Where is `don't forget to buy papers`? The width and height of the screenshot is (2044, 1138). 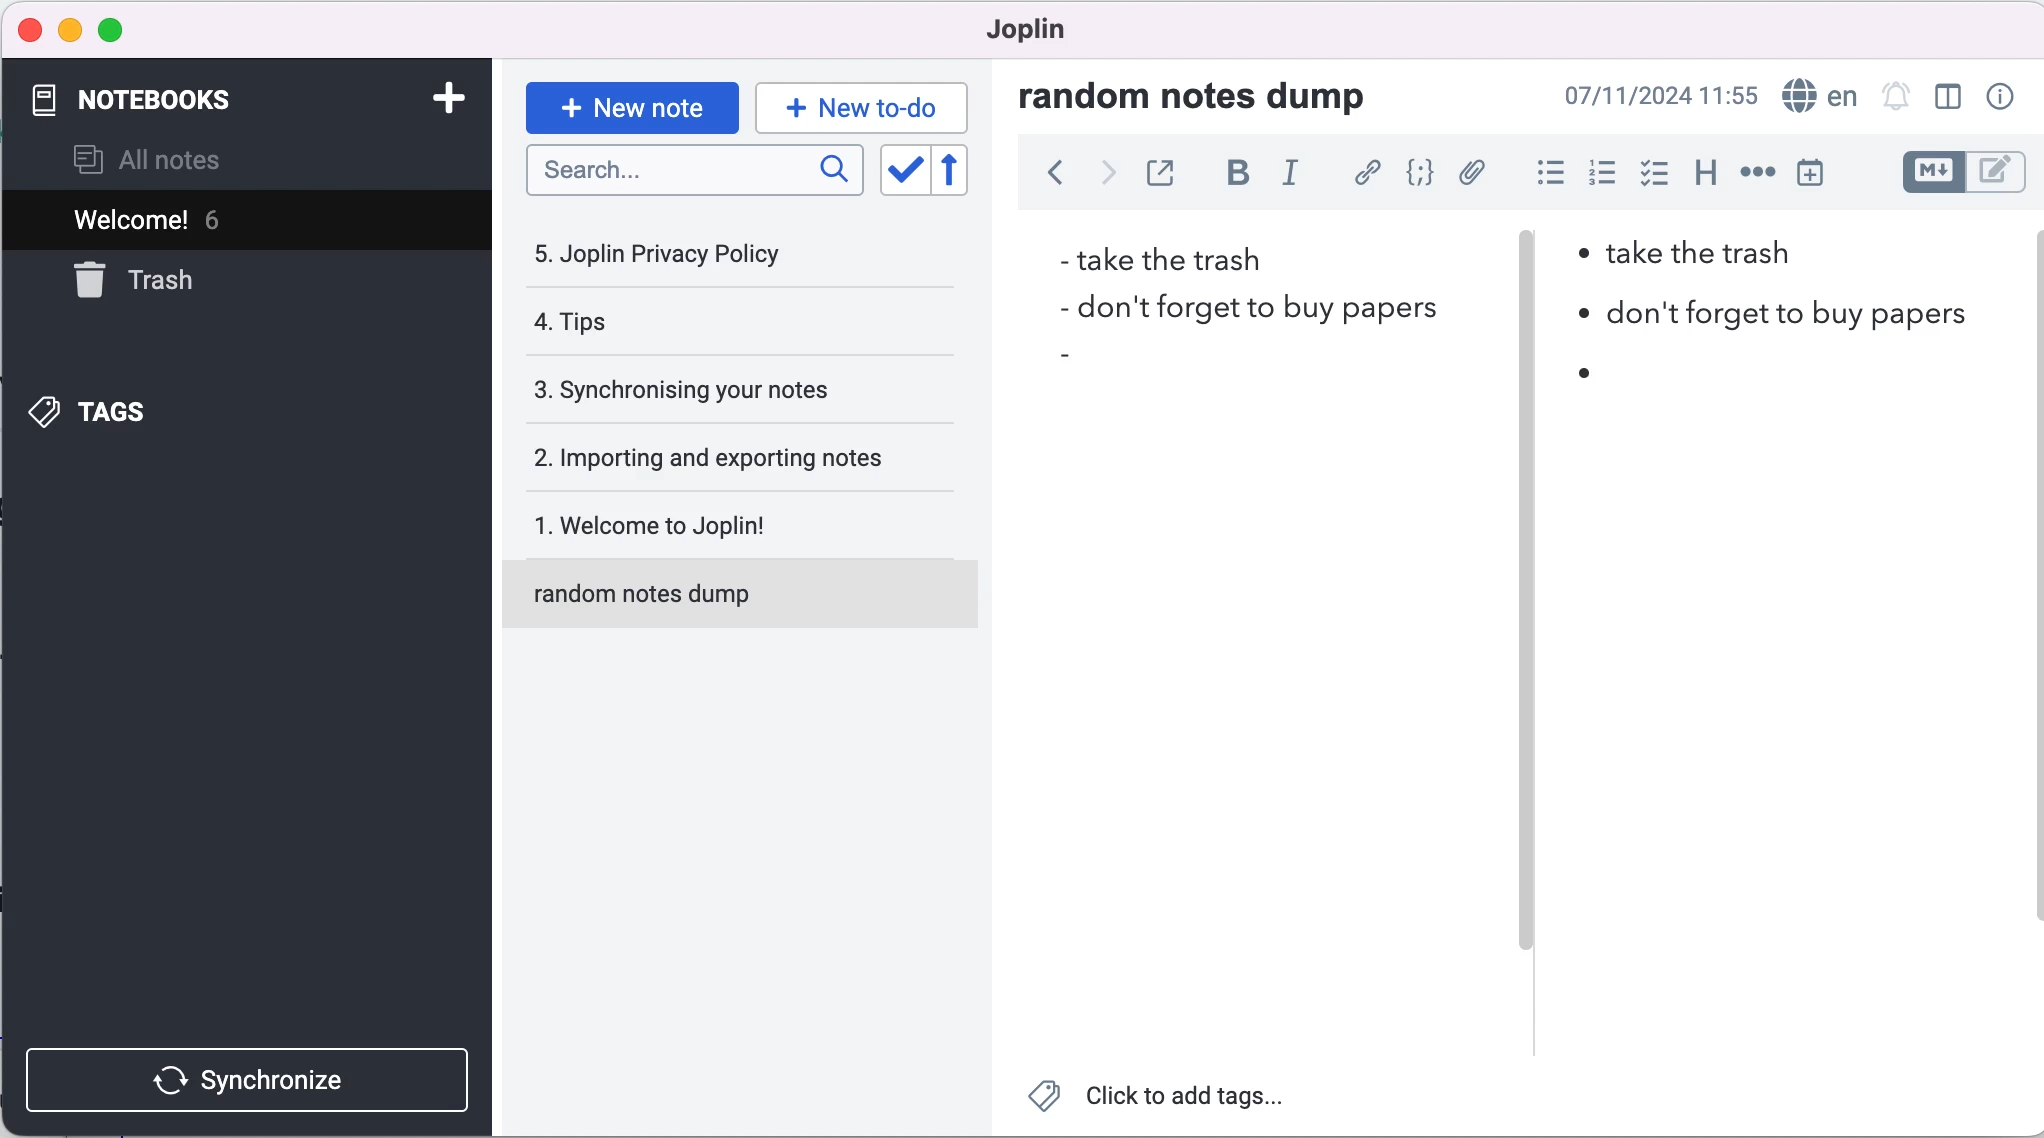
don't forget to buy papers is located at coordinates (1771, 313).